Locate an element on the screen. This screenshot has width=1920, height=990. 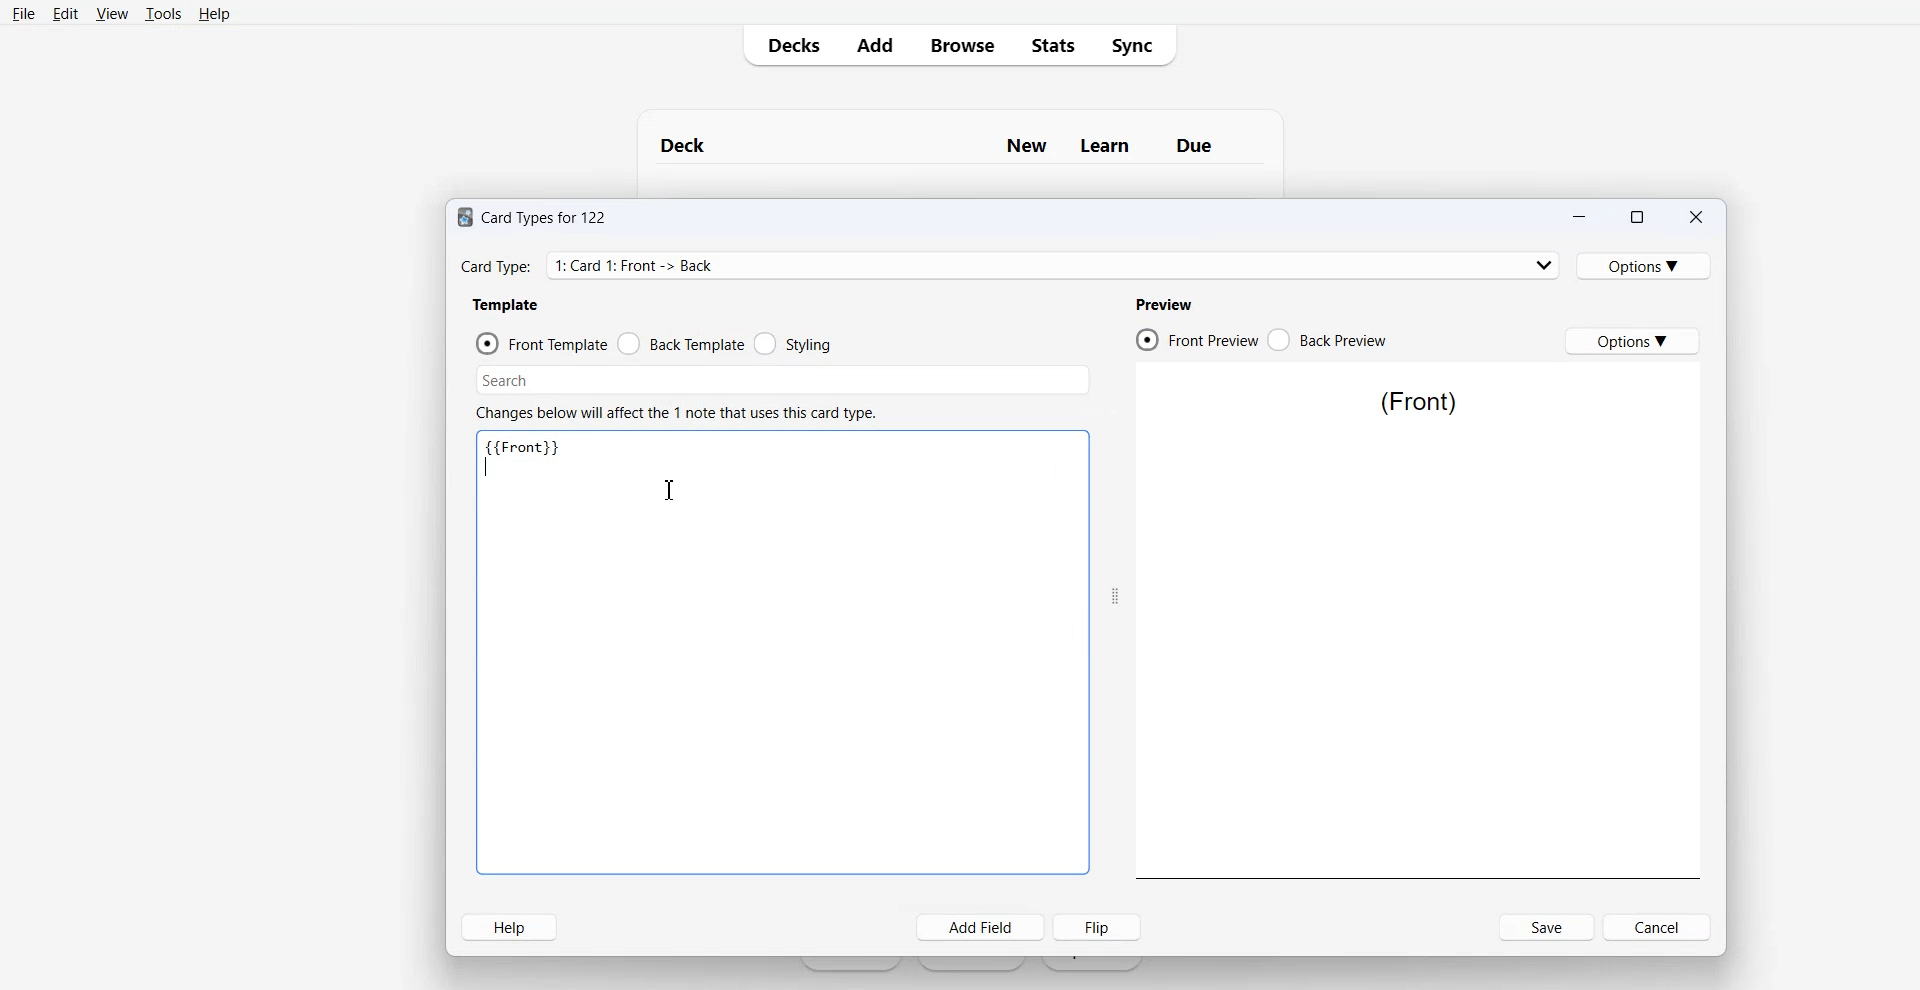
Edit is located at coordinates (65, 13).